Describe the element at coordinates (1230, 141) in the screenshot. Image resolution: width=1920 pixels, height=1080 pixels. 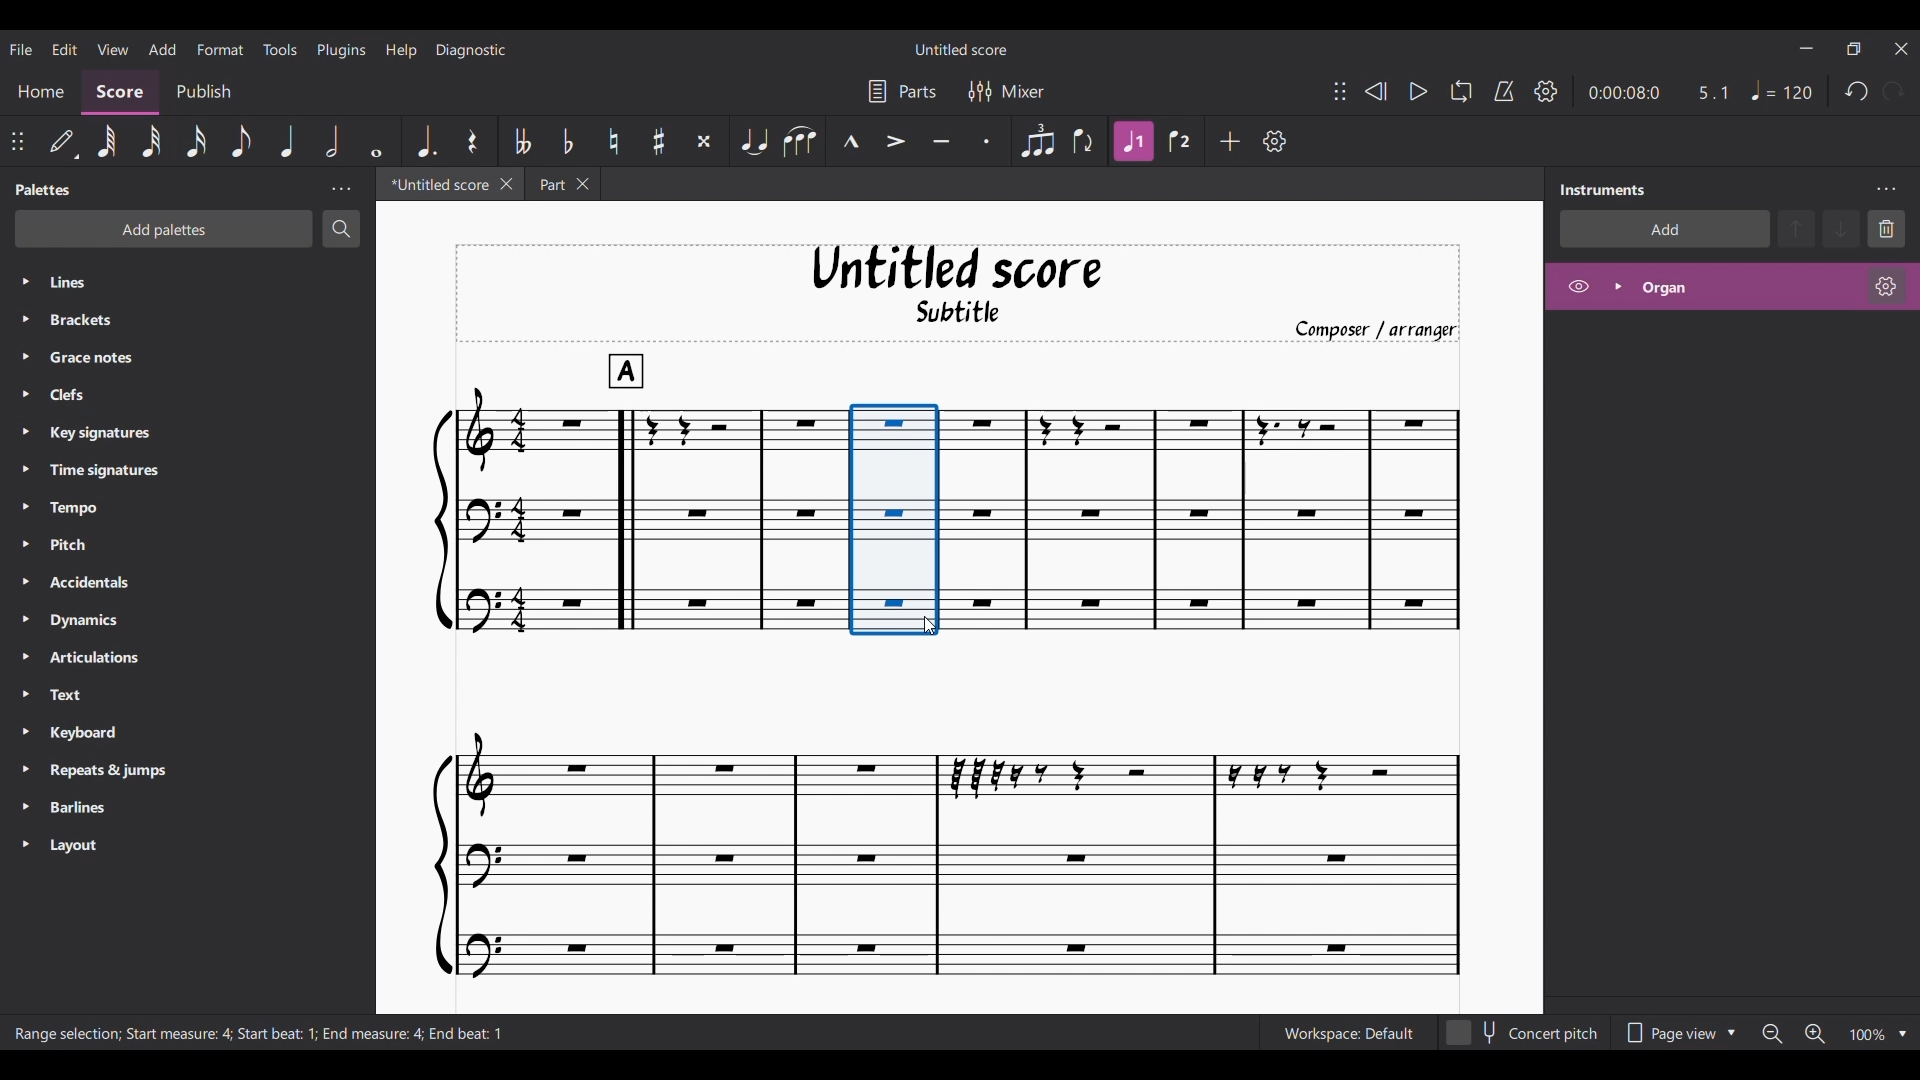
I see `Add` at that location.